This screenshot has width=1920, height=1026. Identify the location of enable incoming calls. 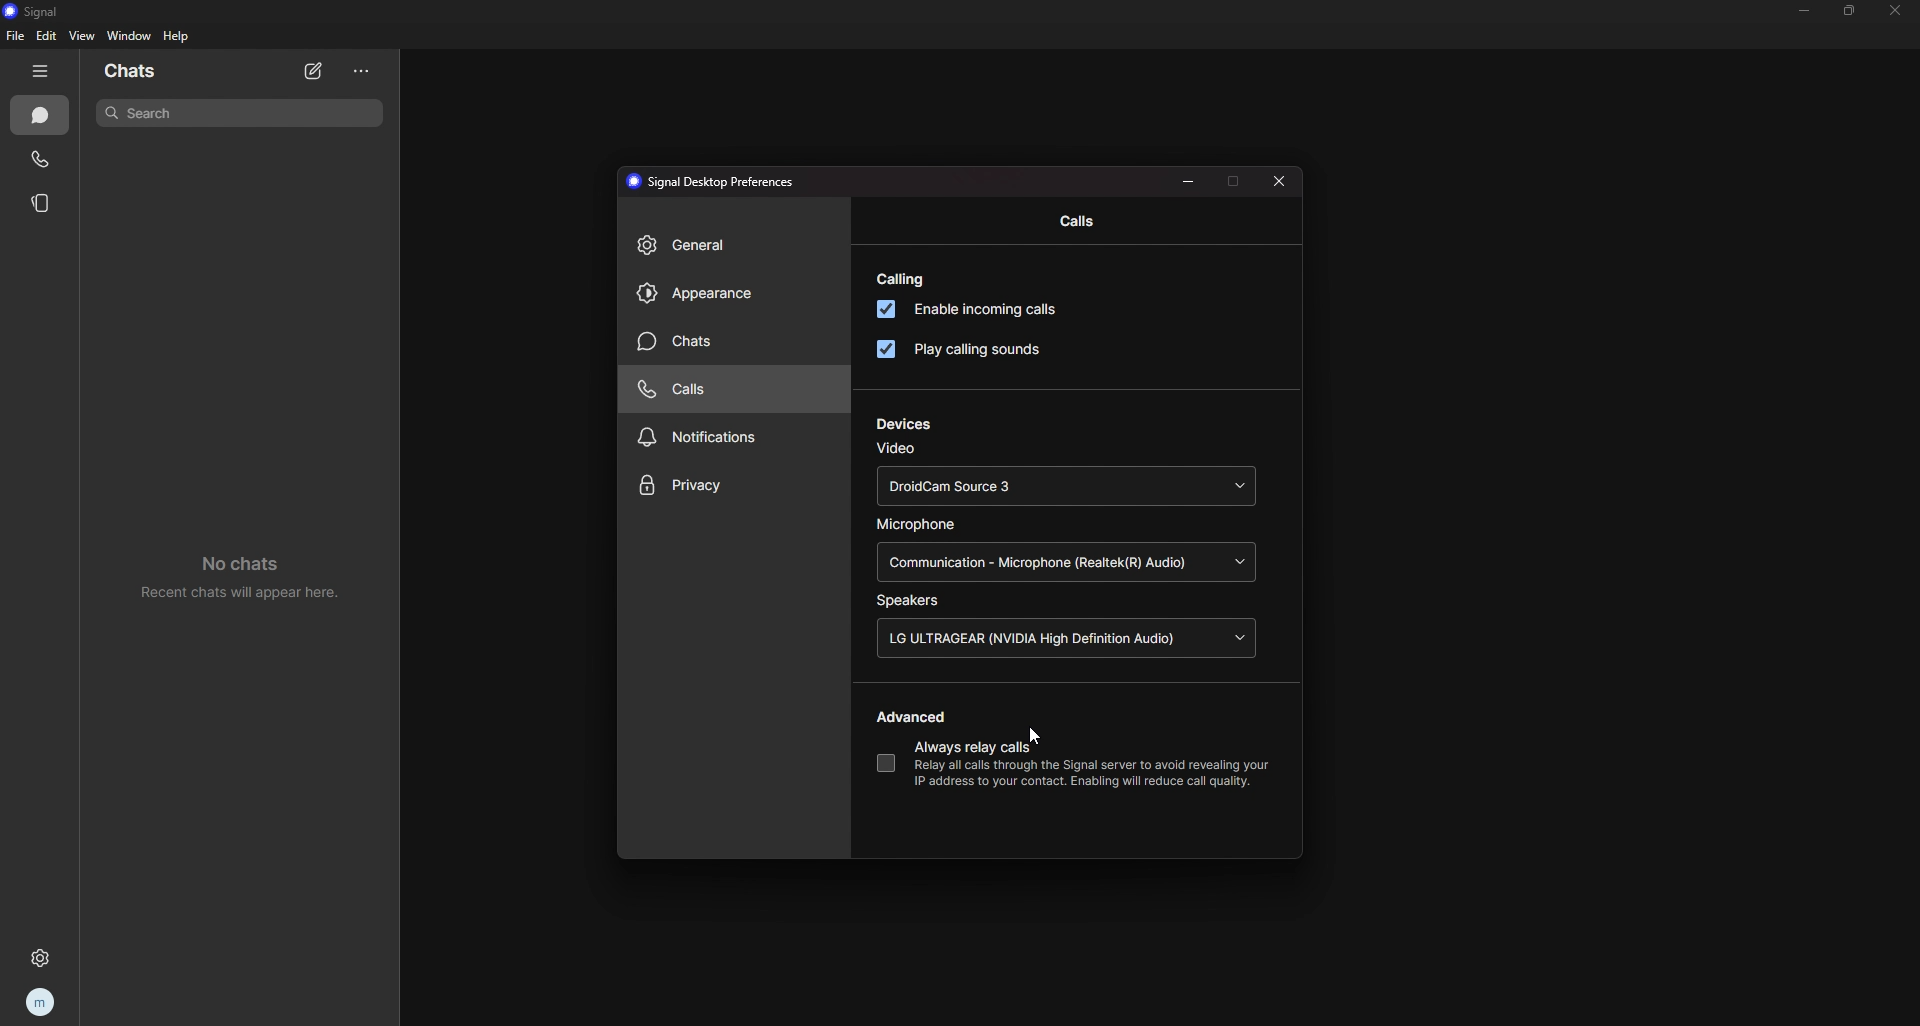
(966, 309).